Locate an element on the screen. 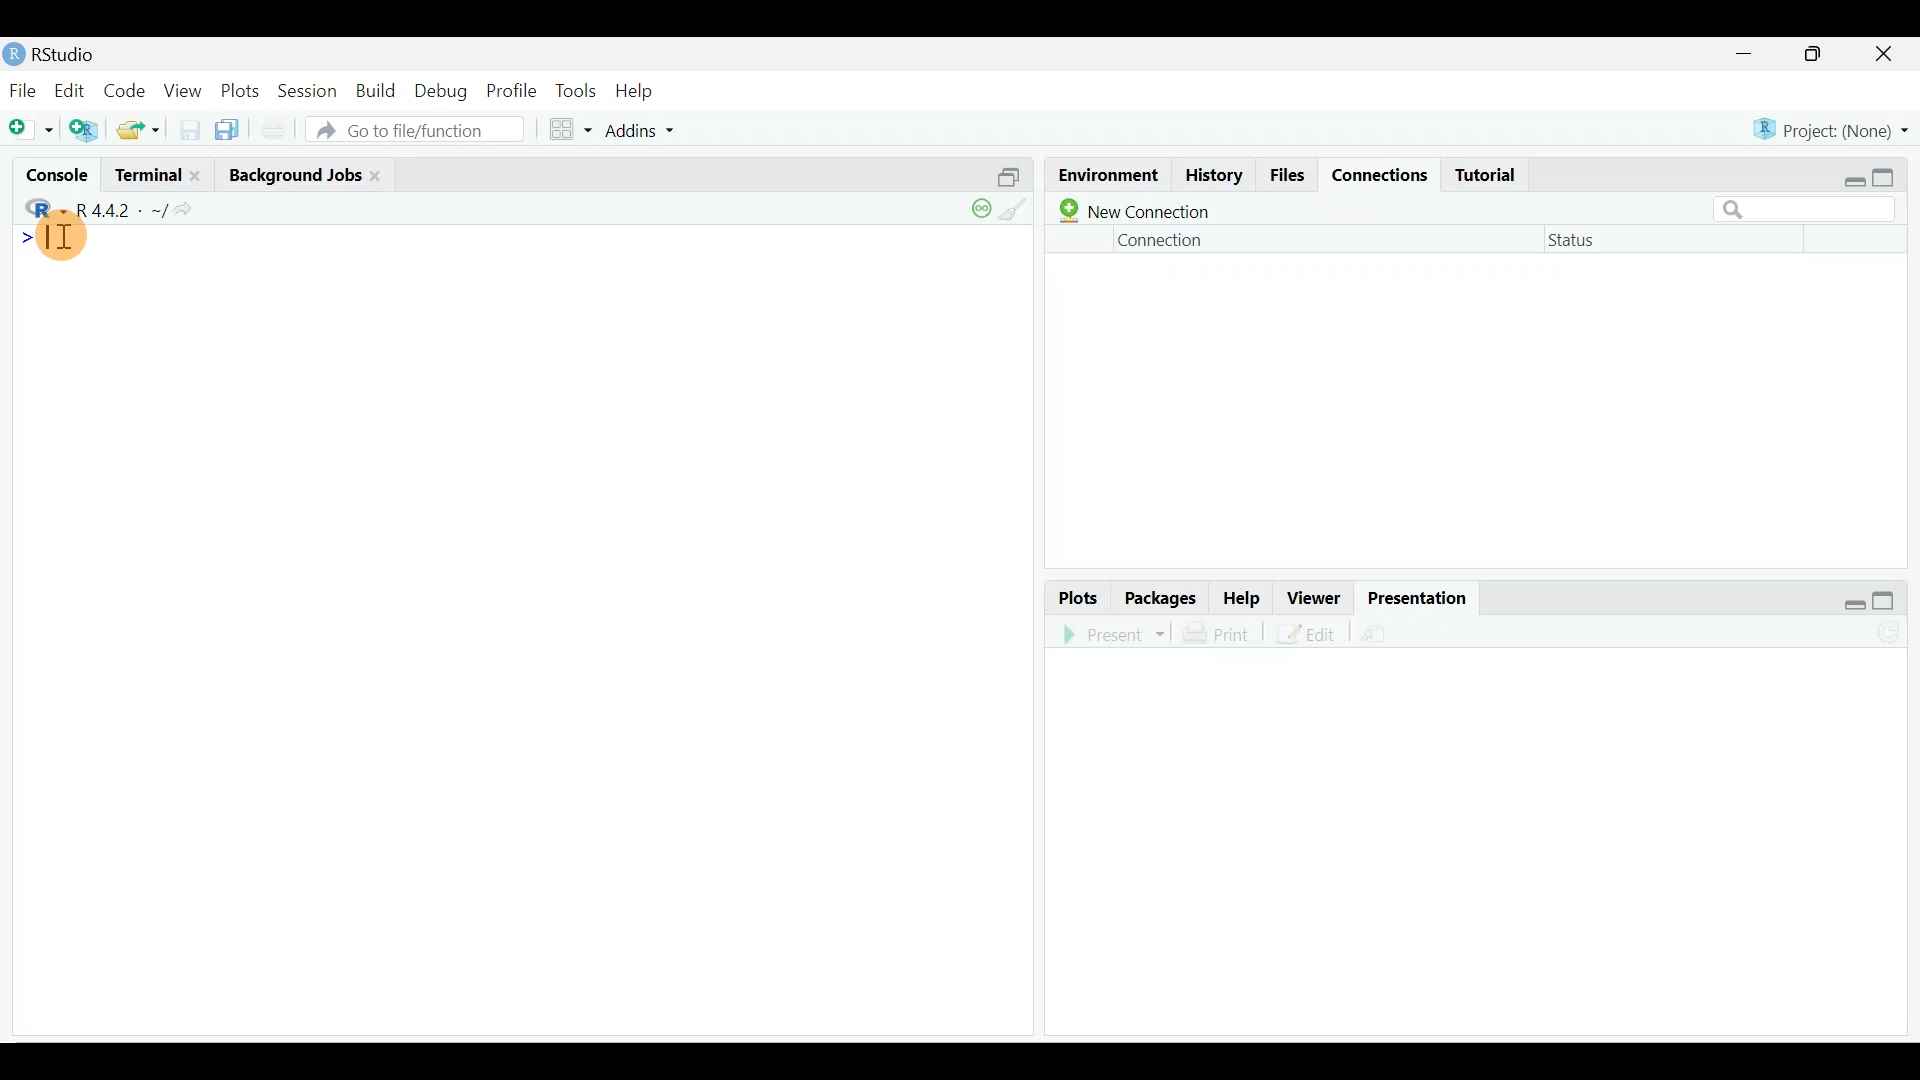  Search bar is located at coordinates (1807, 210).